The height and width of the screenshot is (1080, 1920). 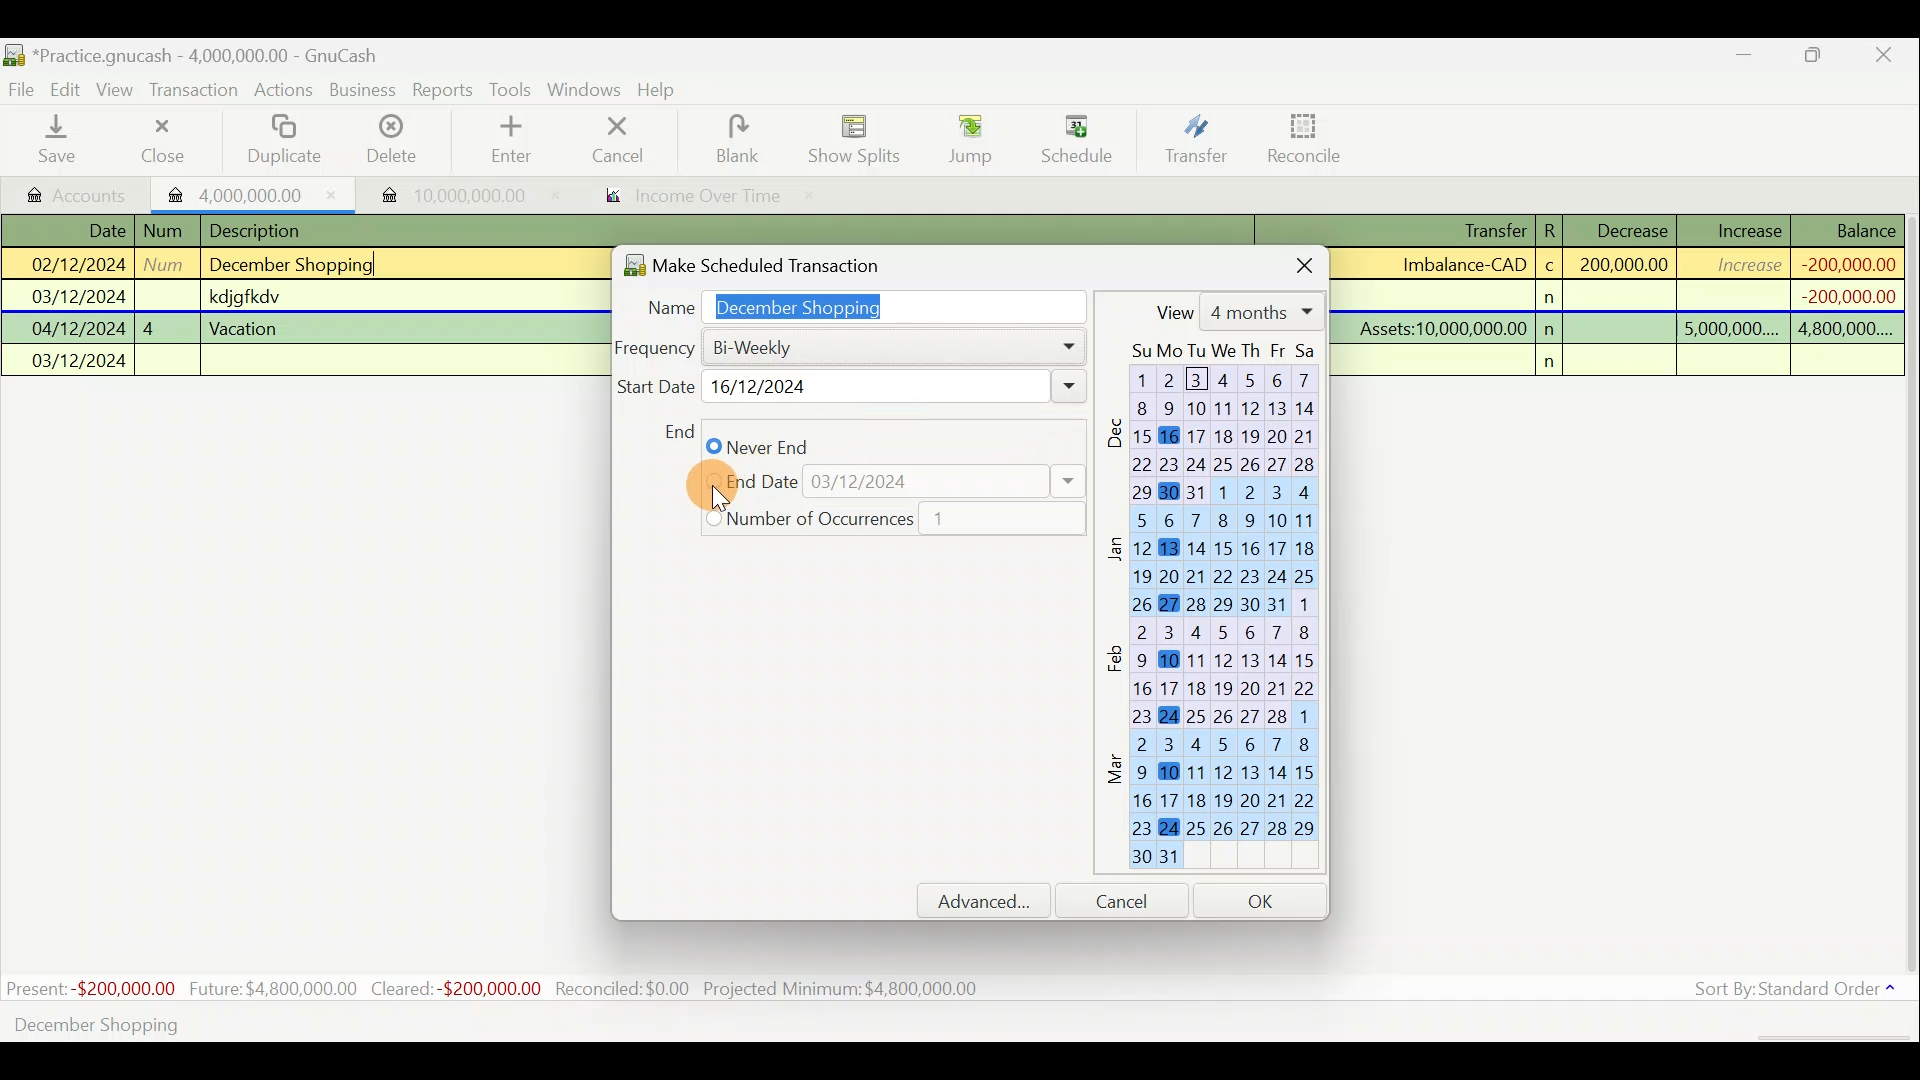 What do you see at coordinates (1745, 59) in the screenshot?
I see `Minimise` at bounding box center [1745, 59].